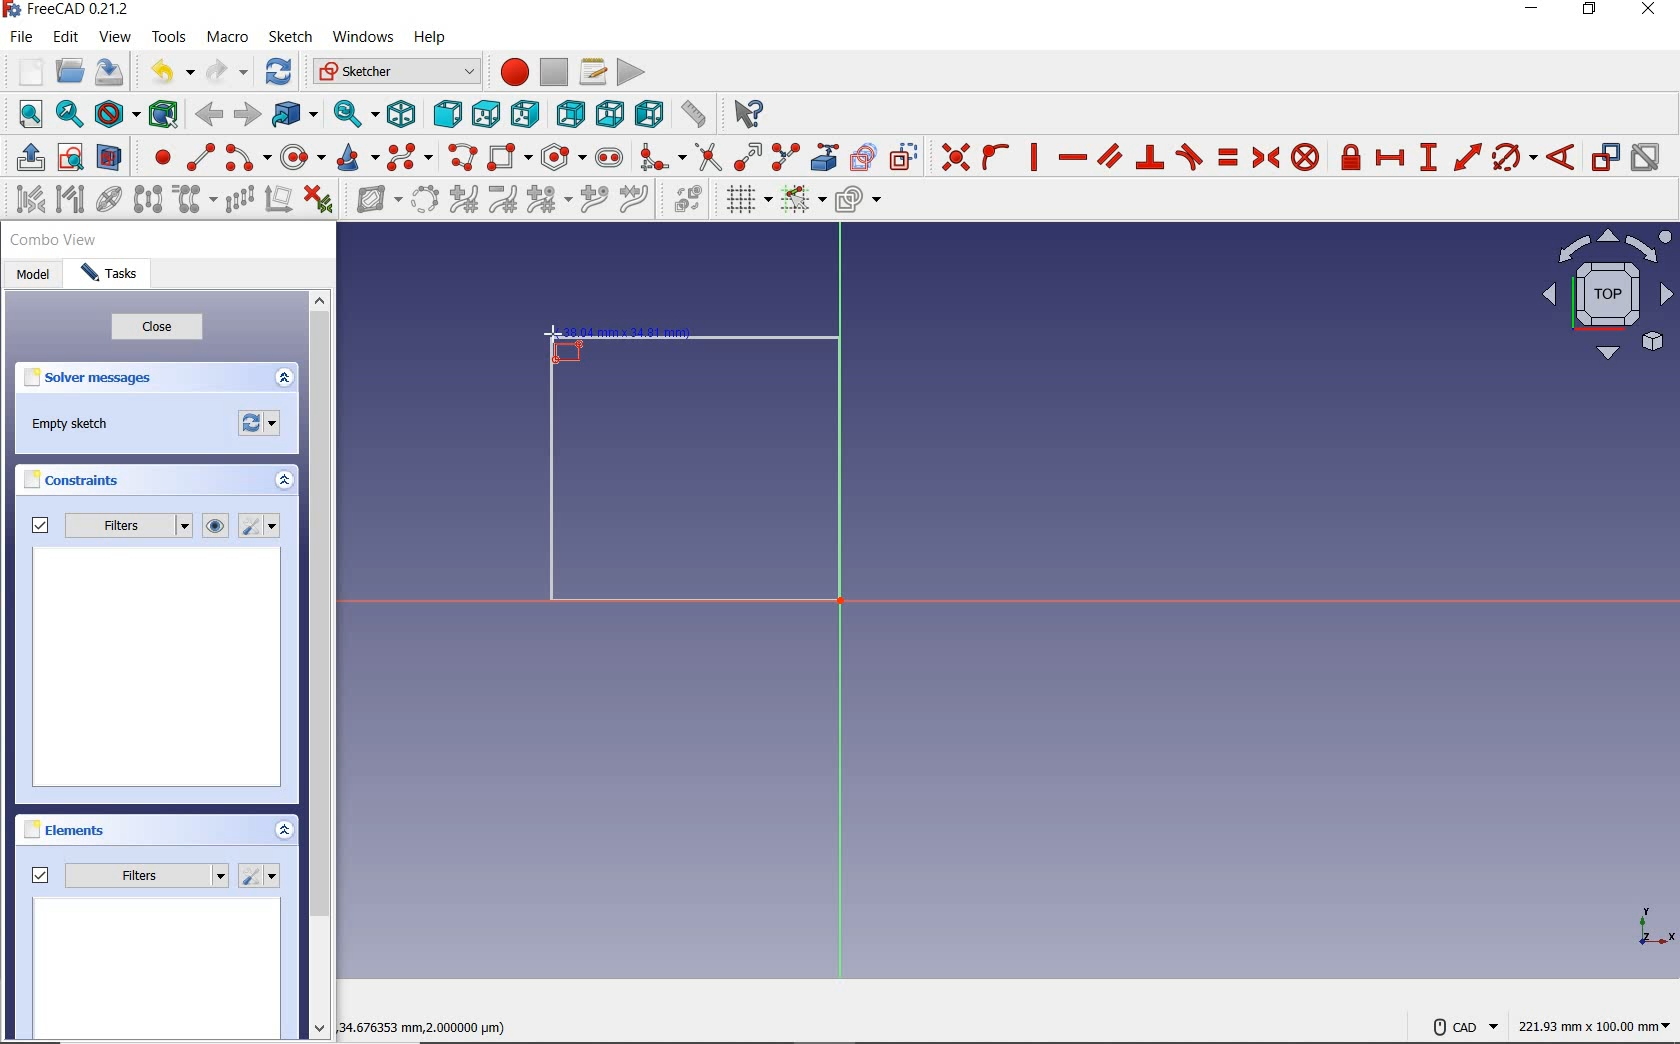 Image resolution: width=1680 pixels, height=1044 pixels. What do you see at coordinates (431, 1022) in the screenshot?
I see `34.676353mm,2.000000 μm` at bounding box center [431, 1022].